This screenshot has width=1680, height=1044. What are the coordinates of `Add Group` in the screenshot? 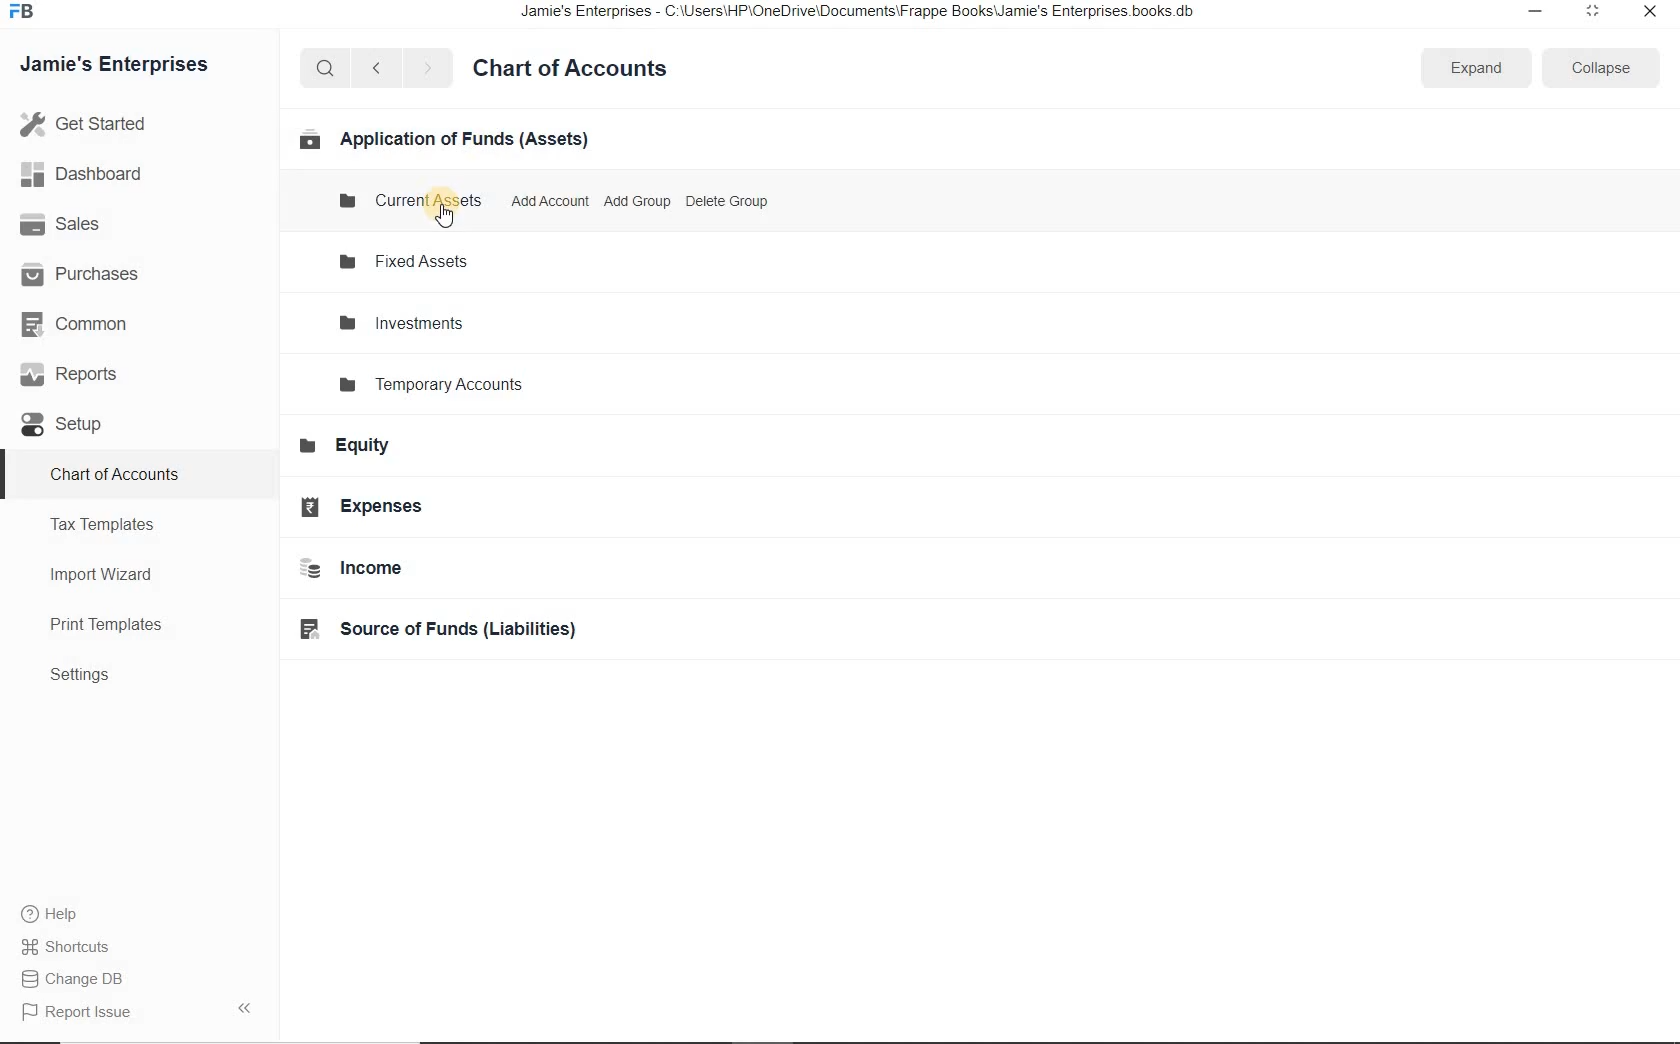 It's located at (550, 202).